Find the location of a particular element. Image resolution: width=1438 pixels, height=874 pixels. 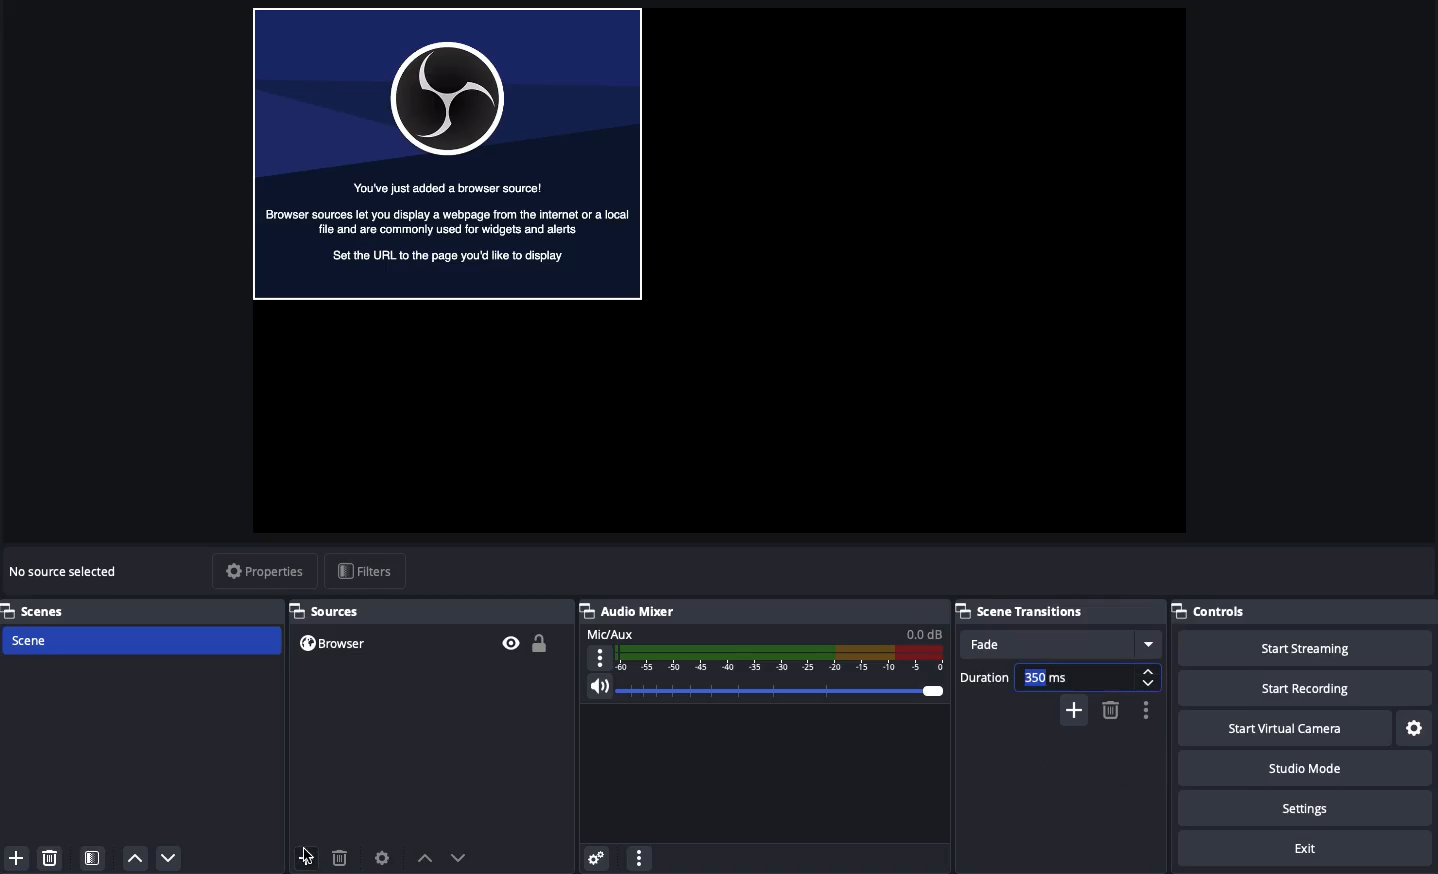

Screen is located at coordinates (718, 270).